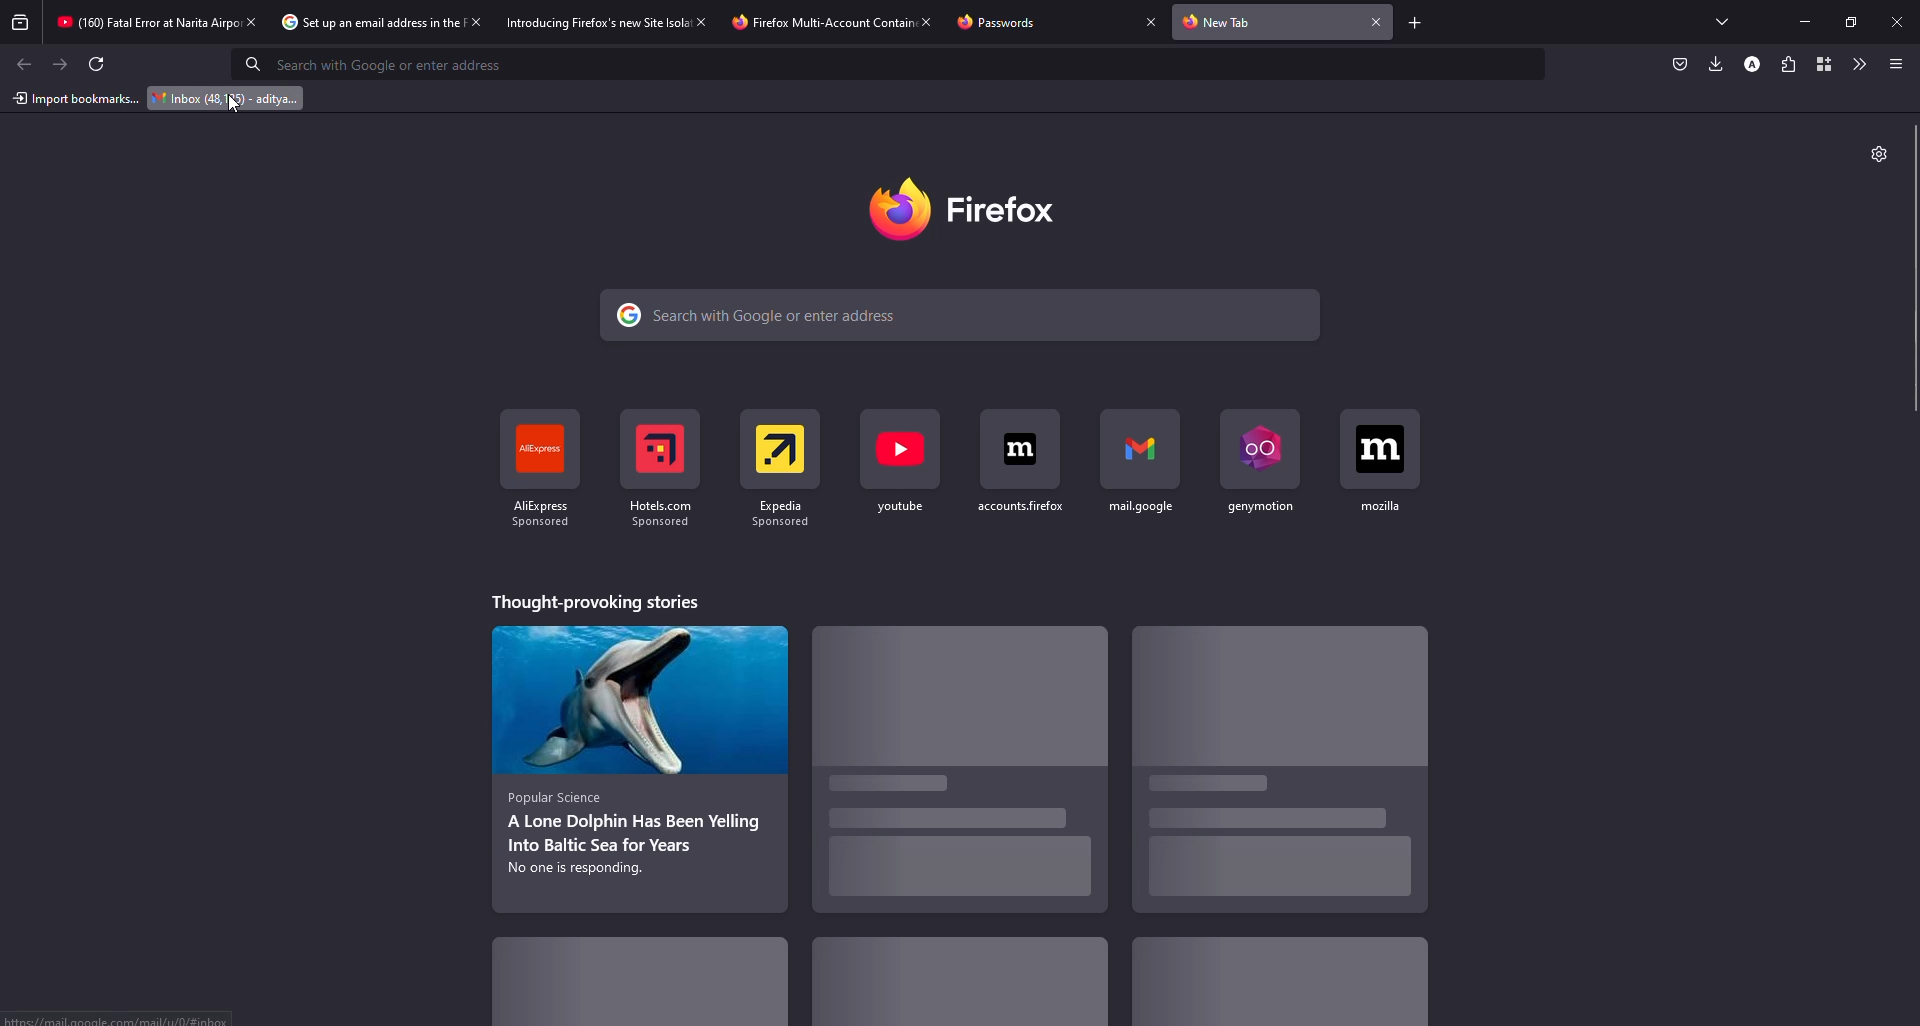 The image size is (1920, 1026). What do you see at coordinates (1278, 984) in the screenshot?
I see `stories` at bounding box center [1278, 984].